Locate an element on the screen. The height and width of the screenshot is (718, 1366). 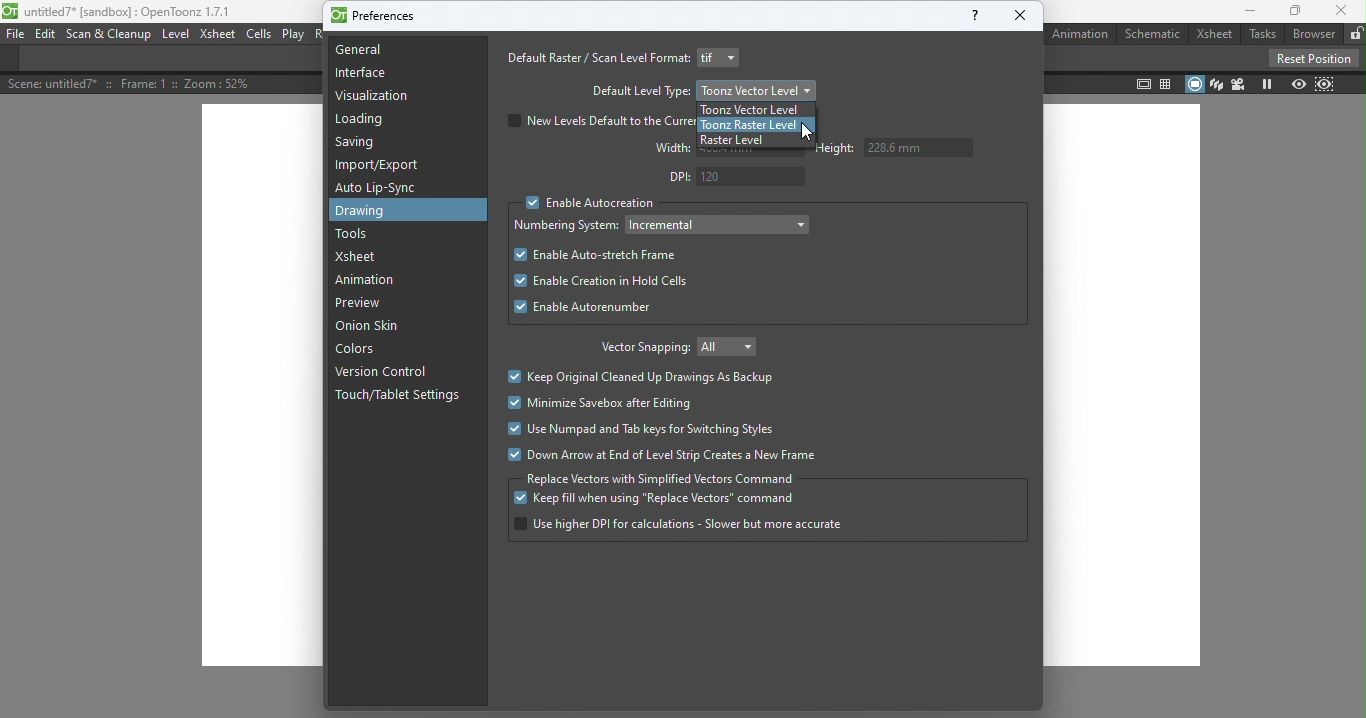
file is located at coordinates (14, 34).